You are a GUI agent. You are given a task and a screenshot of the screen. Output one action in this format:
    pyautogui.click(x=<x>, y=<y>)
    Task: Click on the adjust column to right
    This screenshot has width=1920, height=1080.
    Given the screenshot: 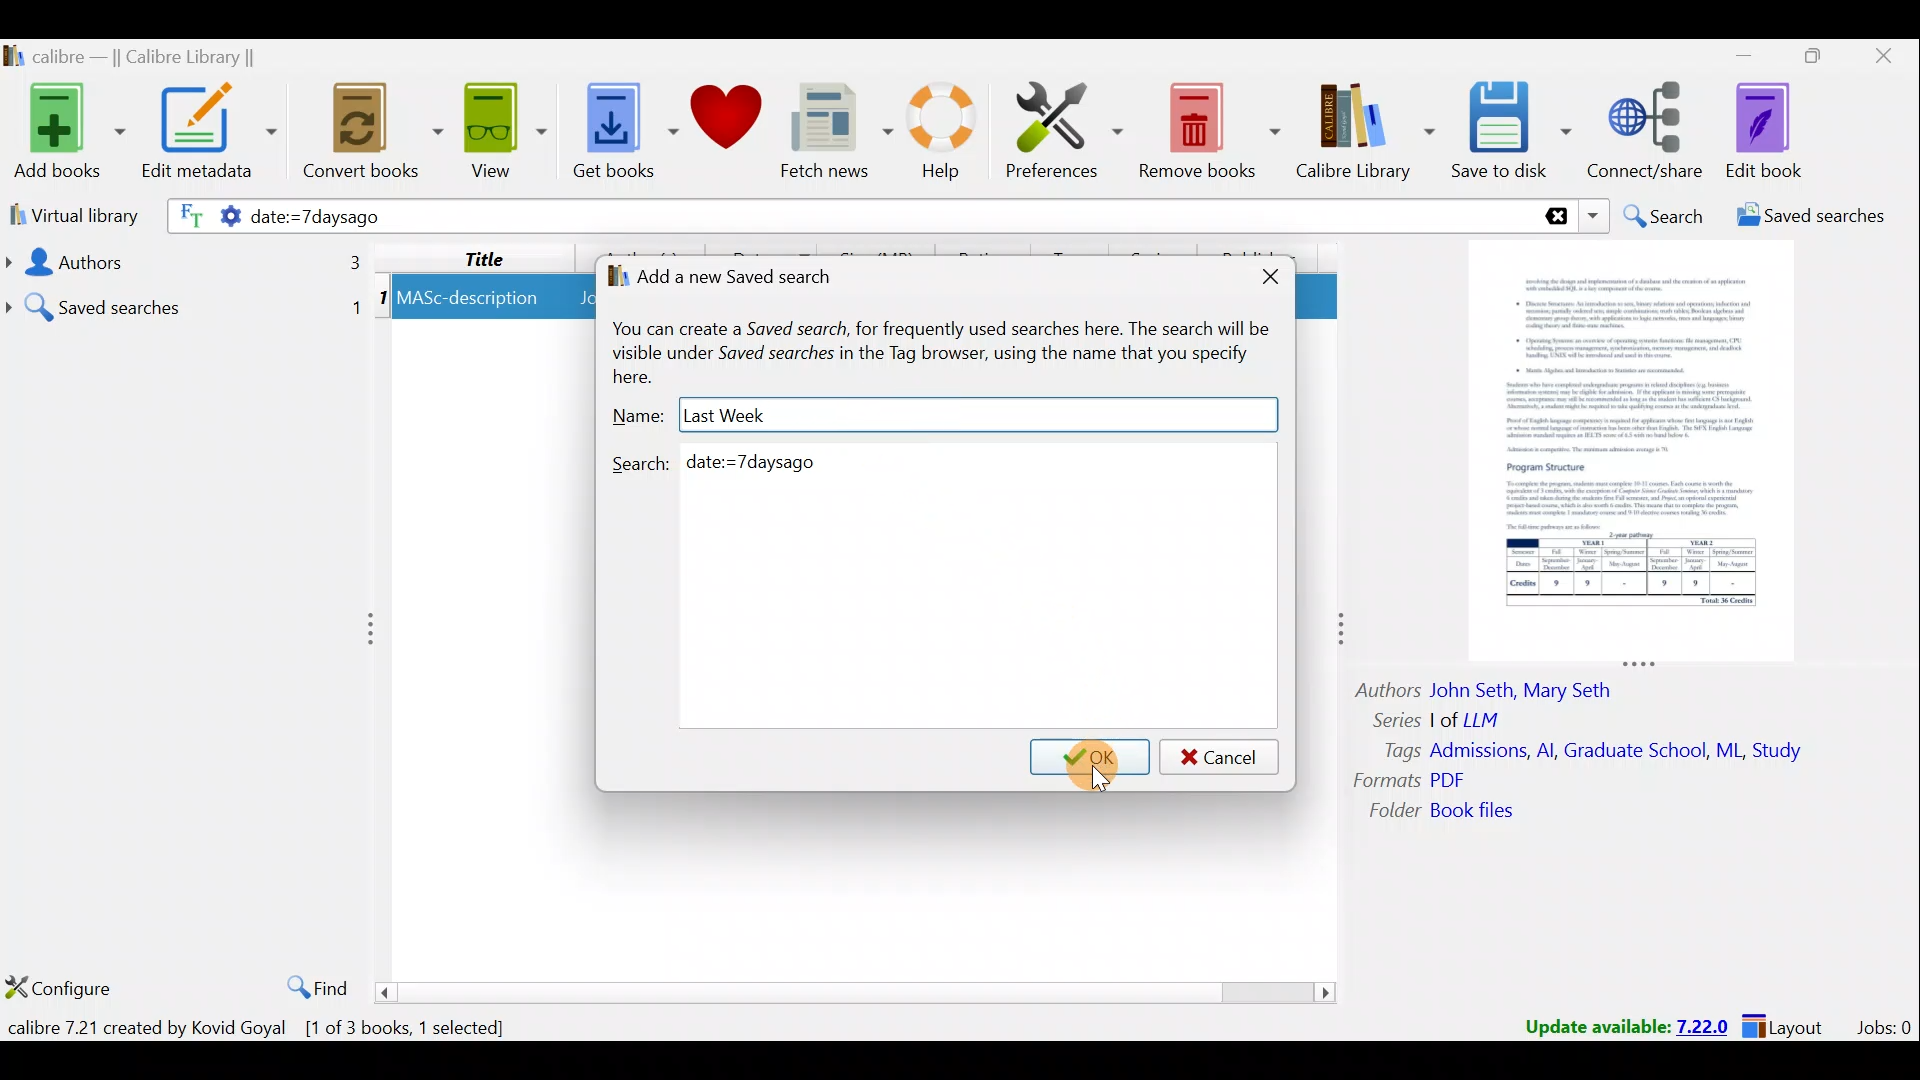 What is the action you would take?
    pyautogui.click(x=1338, y=634)
    